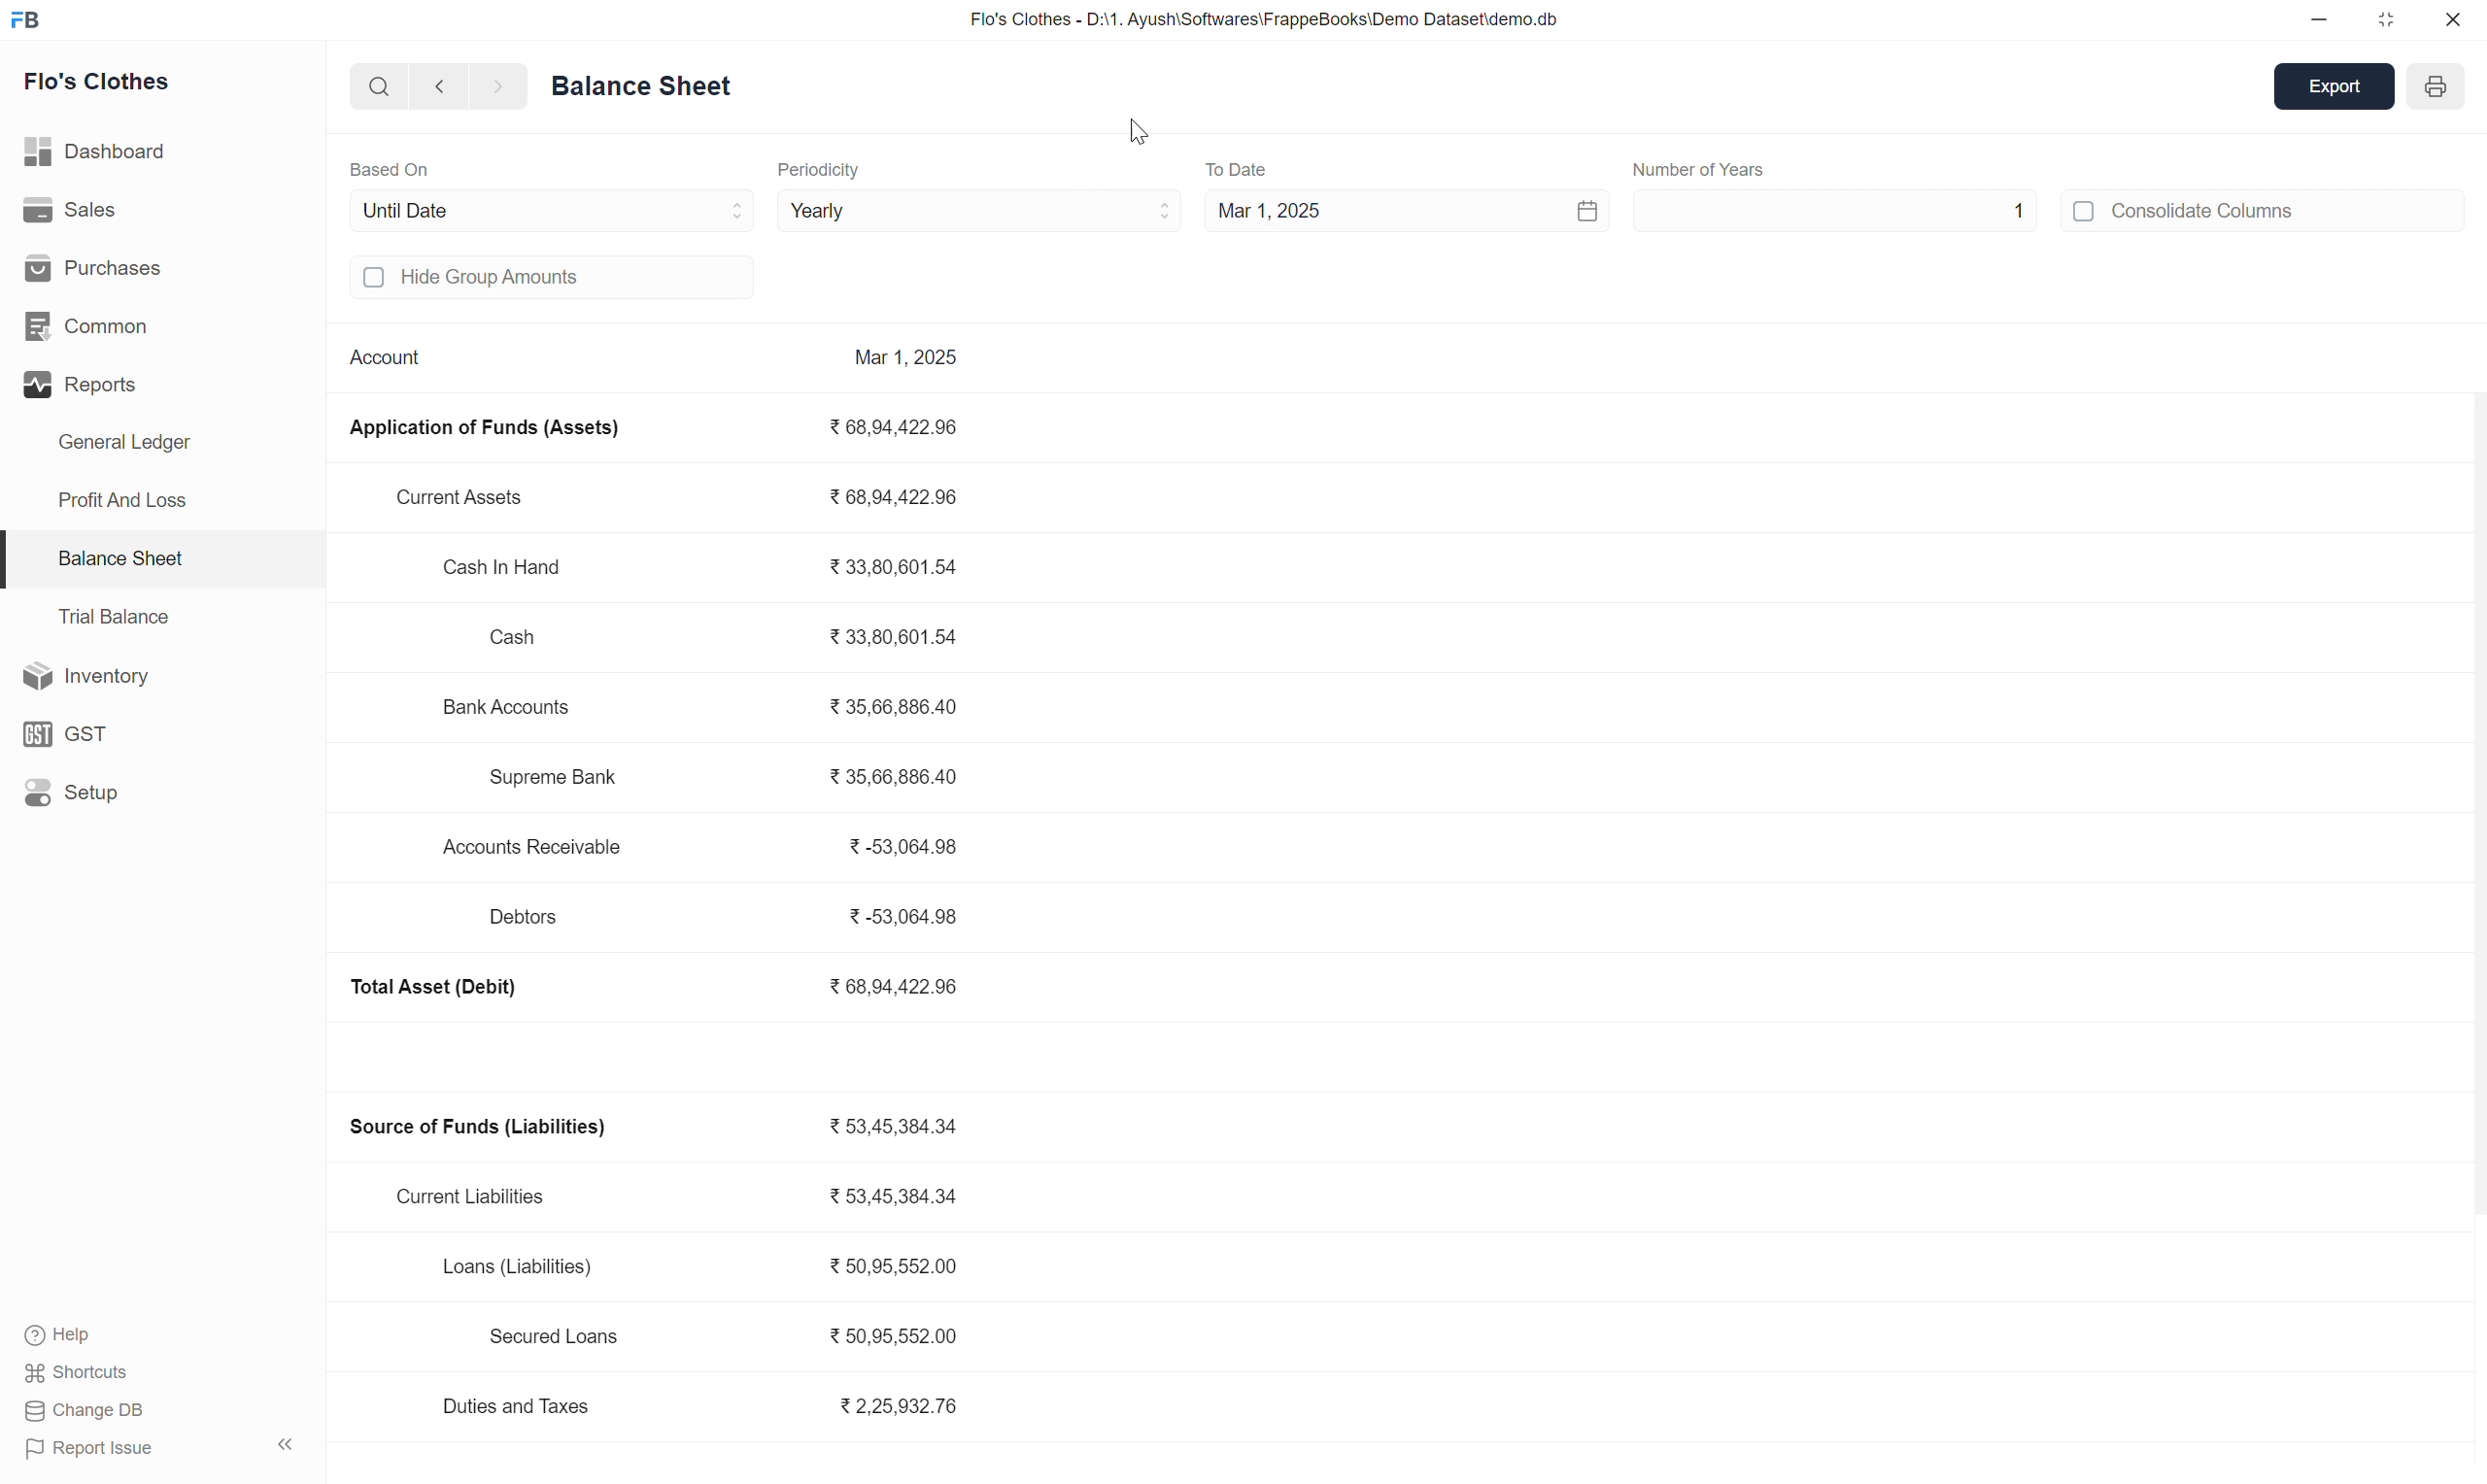 The image size is (2487, 1484). Describe the element at coordinates (902, 498) in the screenshot. I see `68,94,422.96` at that location.